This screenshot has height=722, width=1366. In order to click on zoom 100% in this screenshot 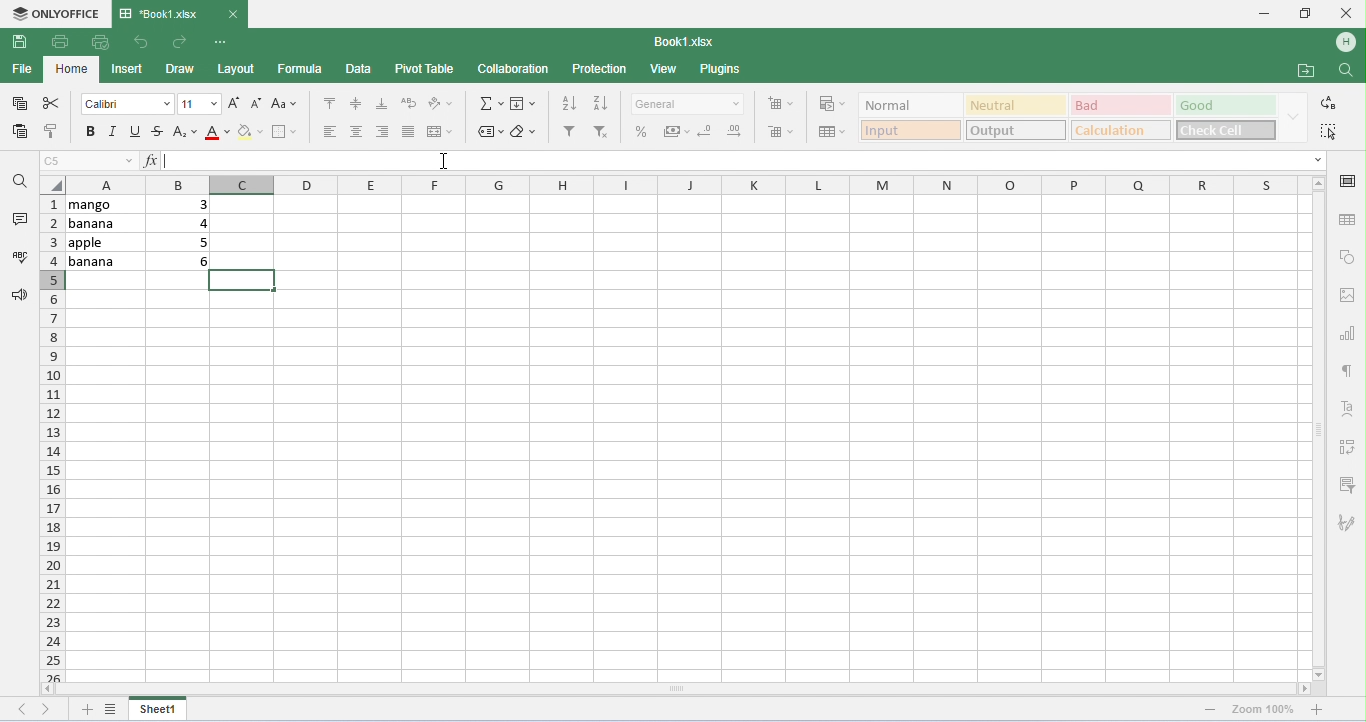, I will do `click(1263, 710)`.